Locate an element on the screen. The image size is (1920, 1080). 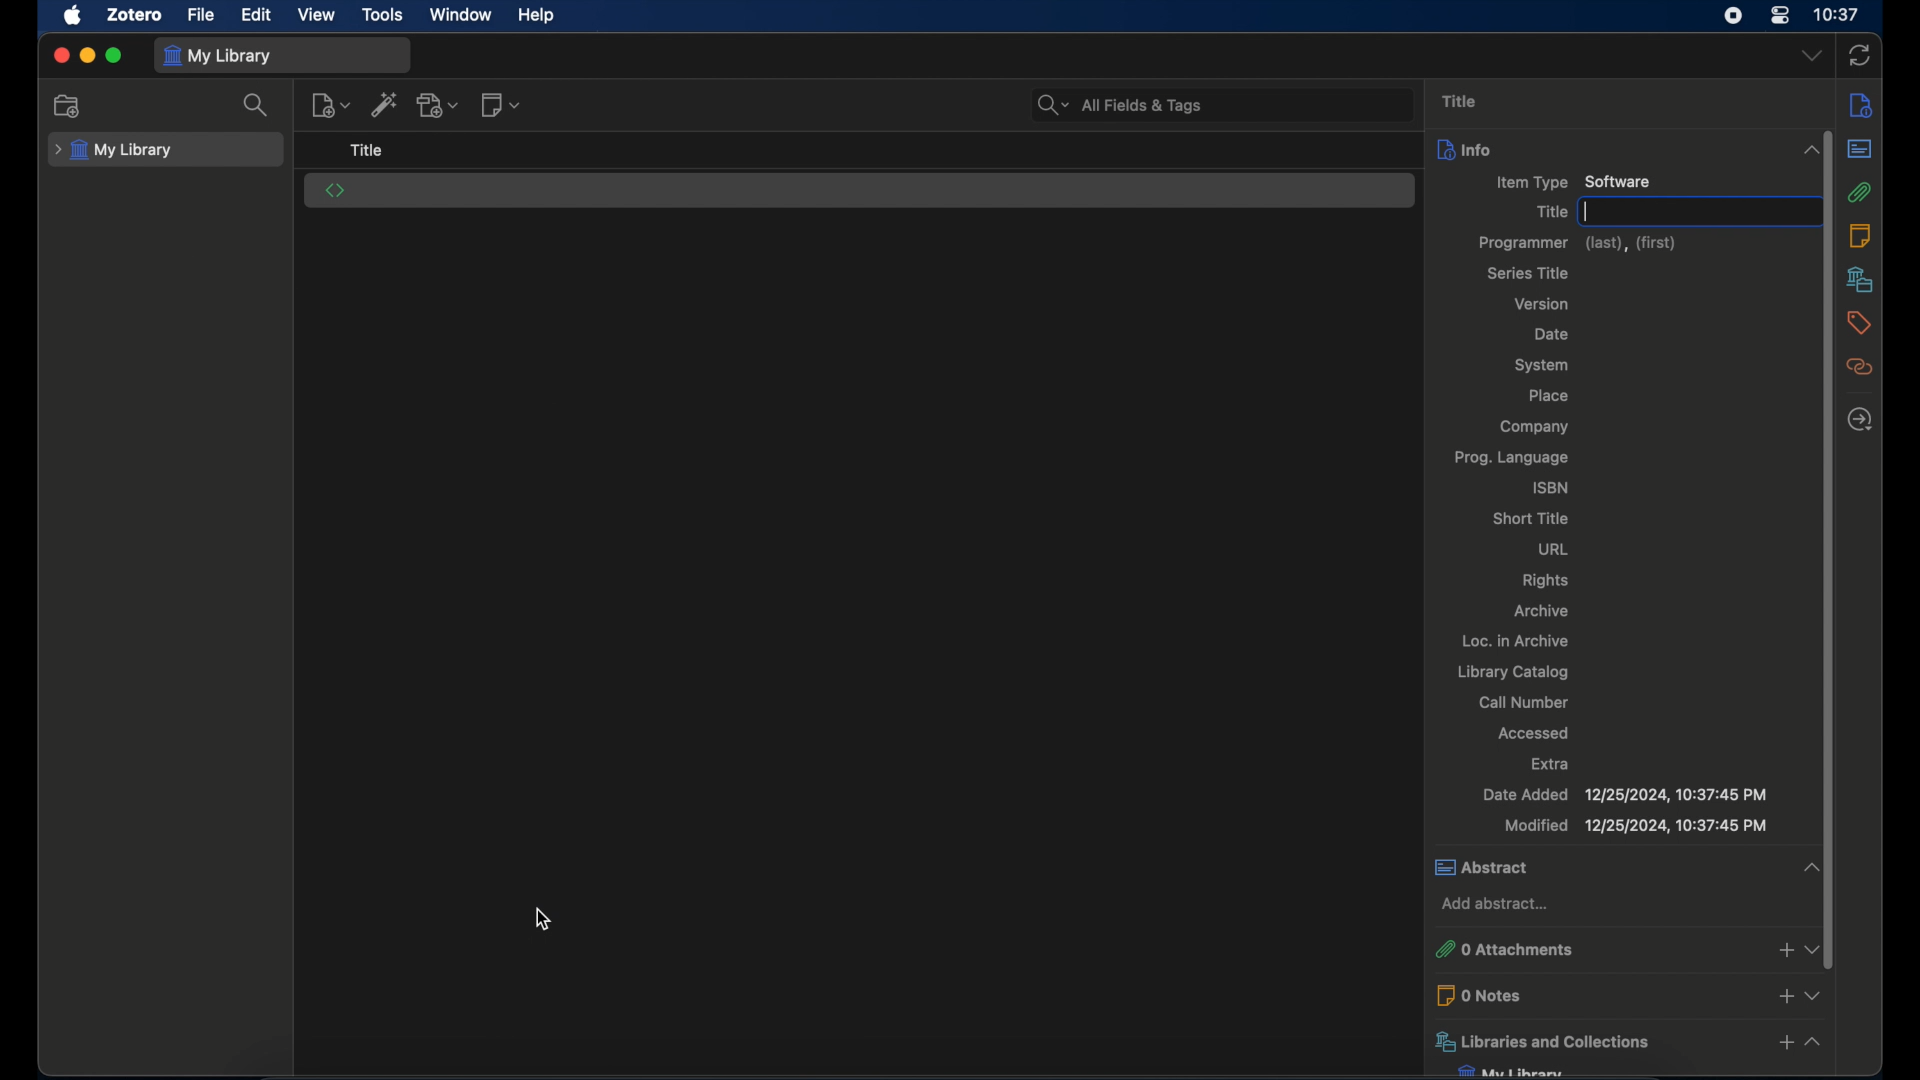
info is located at coordinates (1861, 104).